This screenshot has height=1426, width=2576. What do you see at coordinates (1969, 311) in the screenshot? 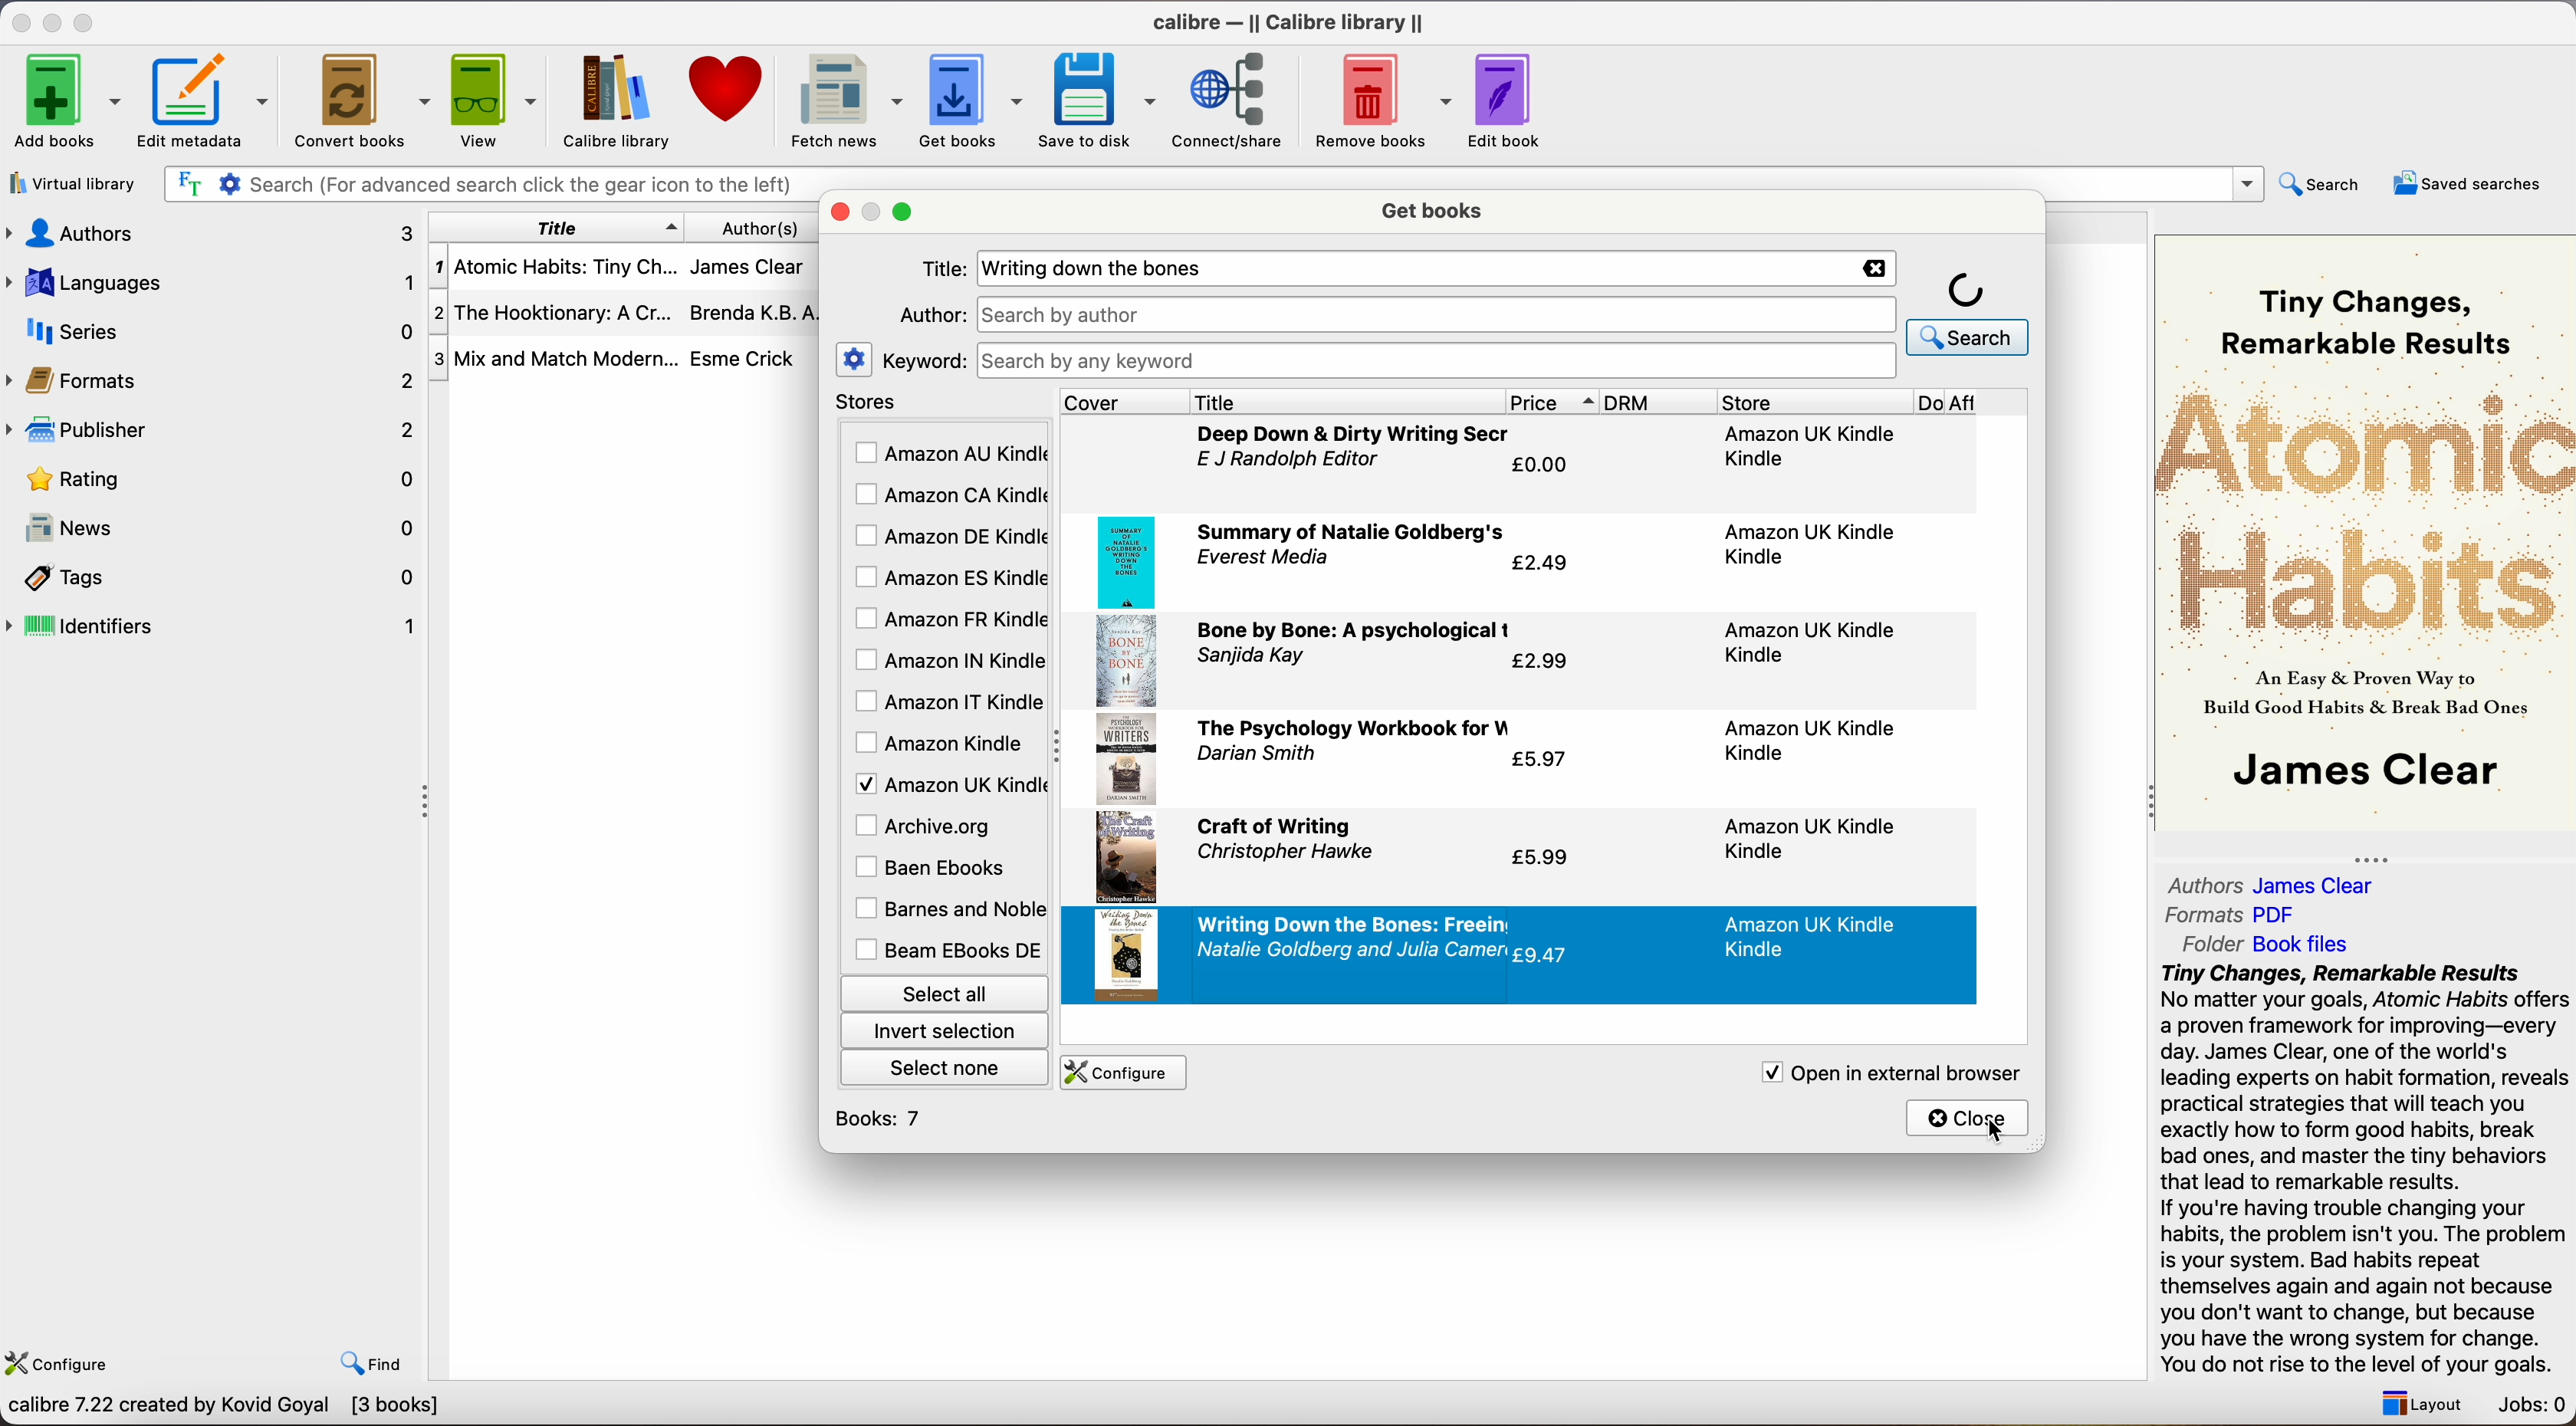
I see `search` at bounding box center [1969, 311].